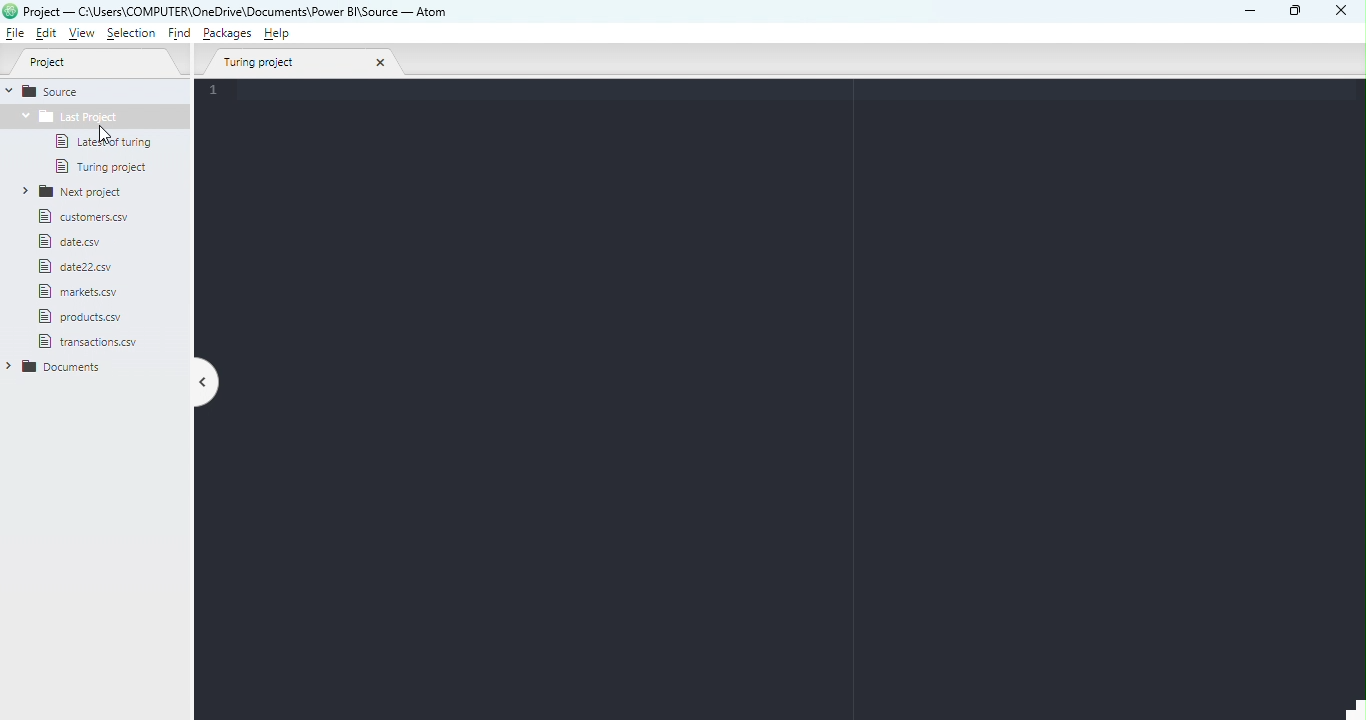  Describe the element at coordinates (92, 339) in the screenshot. I see `file` at that location.